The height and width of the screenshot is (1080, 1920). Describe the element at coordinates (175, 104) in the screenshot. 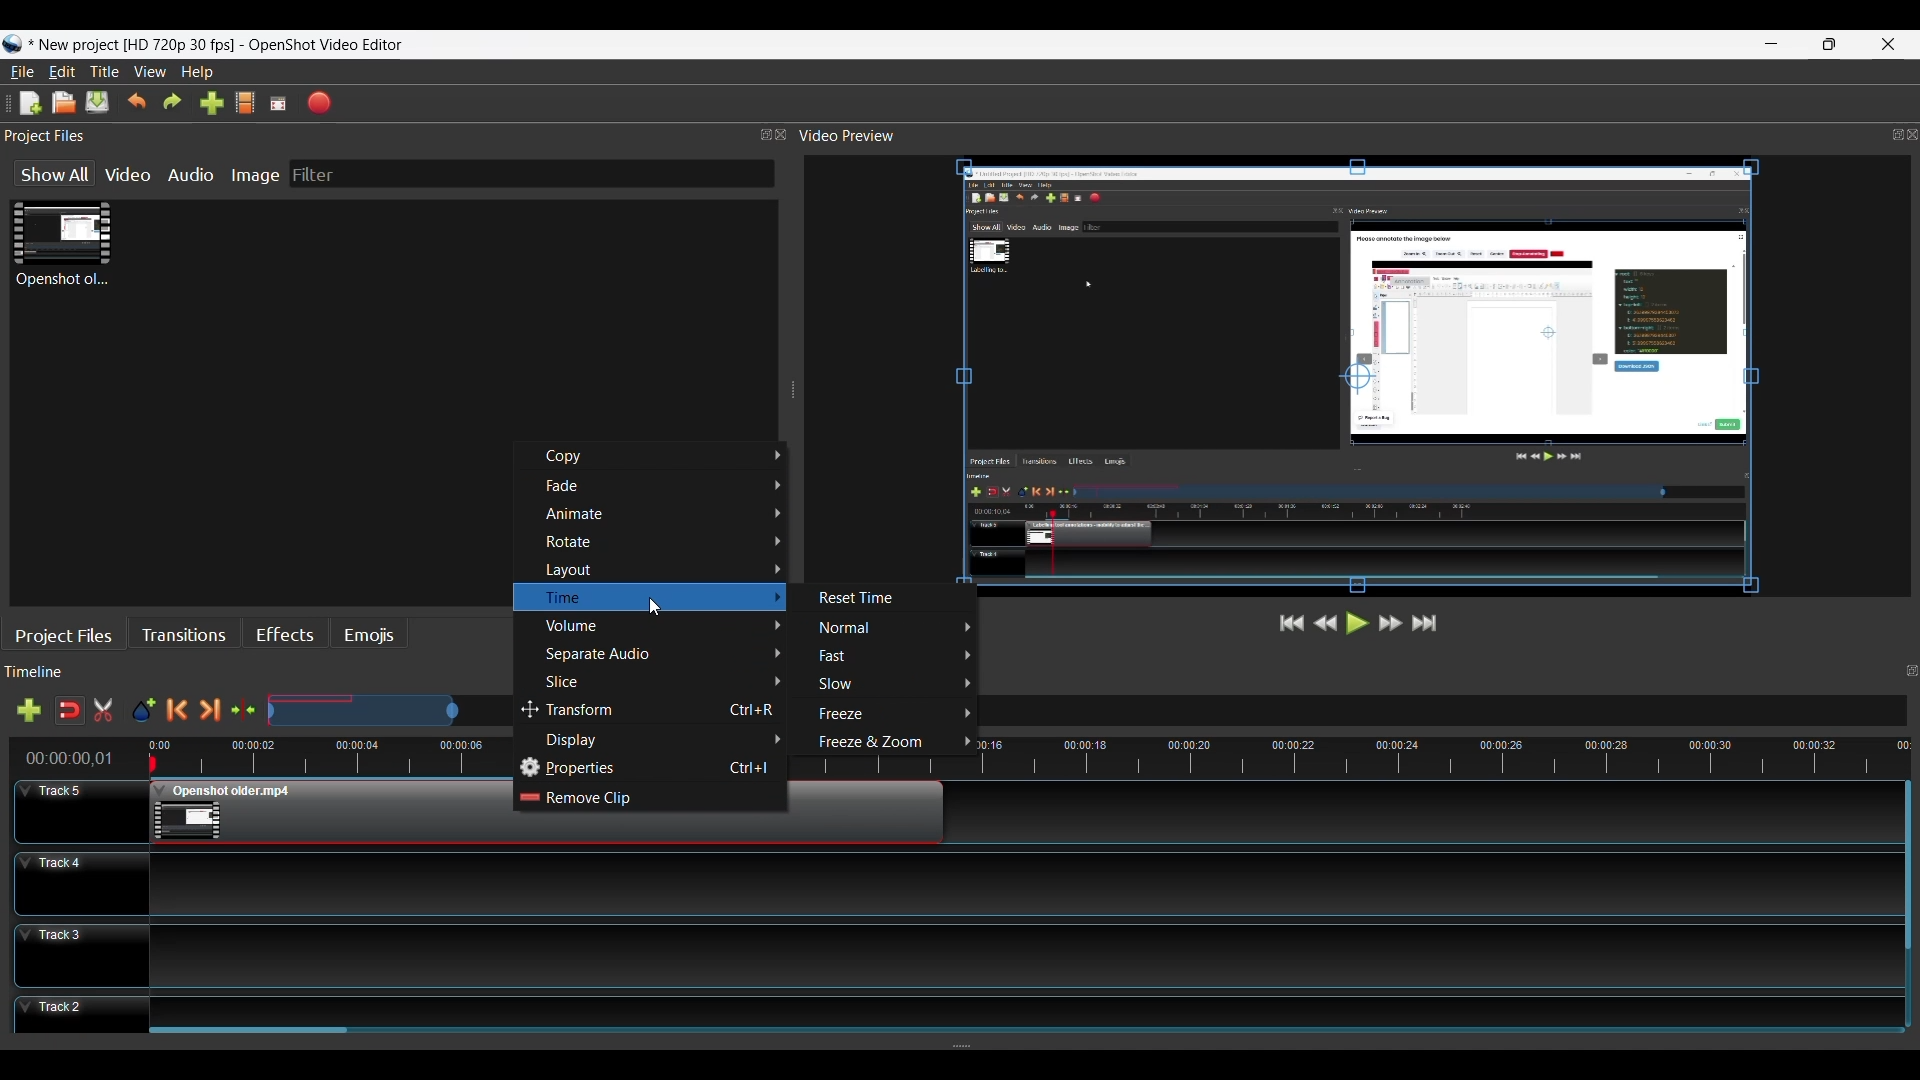

I see `Redo` at that location.